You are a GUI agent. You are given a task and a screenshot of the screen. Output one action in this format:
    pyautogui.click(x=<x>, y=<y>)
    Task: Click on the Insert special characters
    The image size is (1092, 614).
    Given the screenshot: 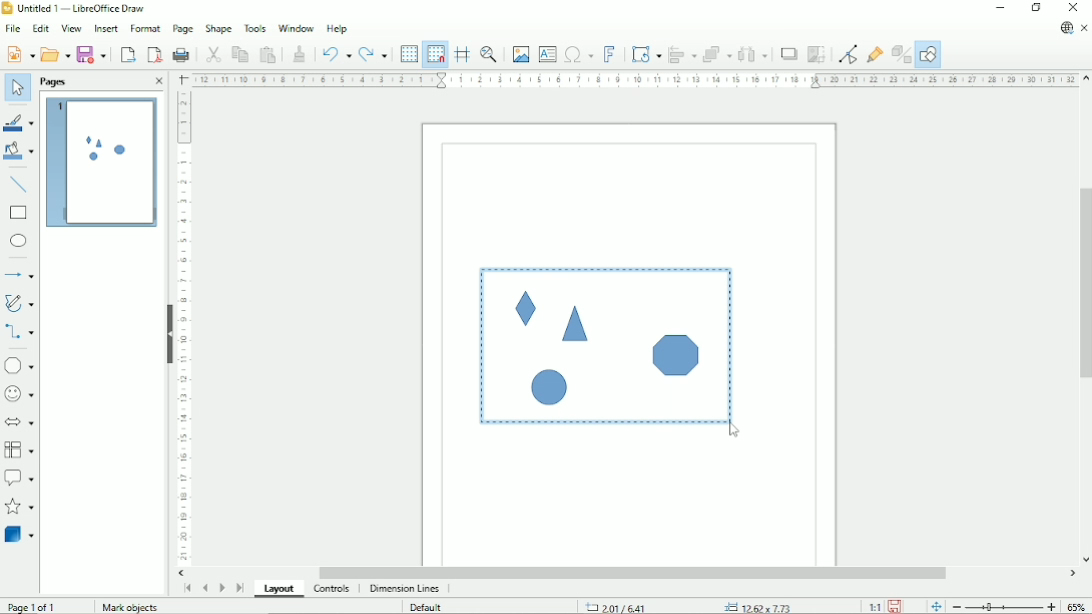 What is the action you would take?
    pyautogui.click(x=578, y=55)
    